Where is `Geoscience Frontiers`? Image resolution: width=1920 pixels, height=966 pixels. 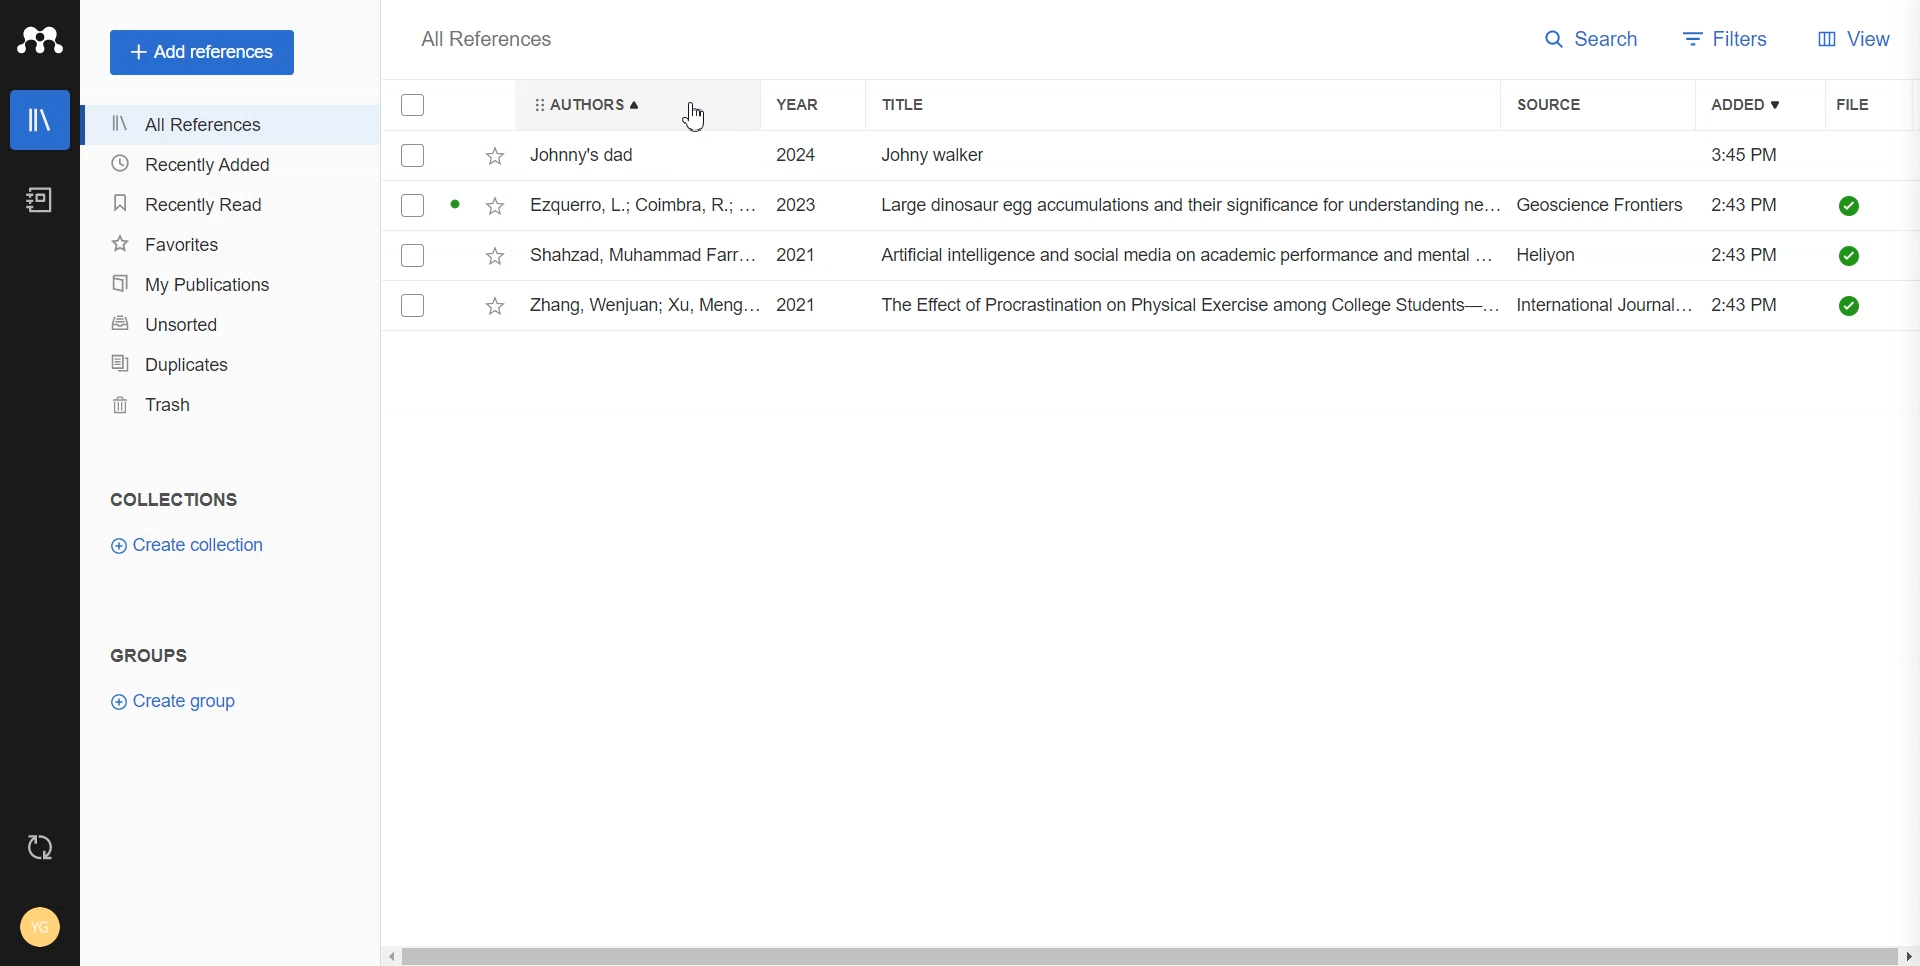 Geoscience Frontiers is located at coordinates (1603, 206).